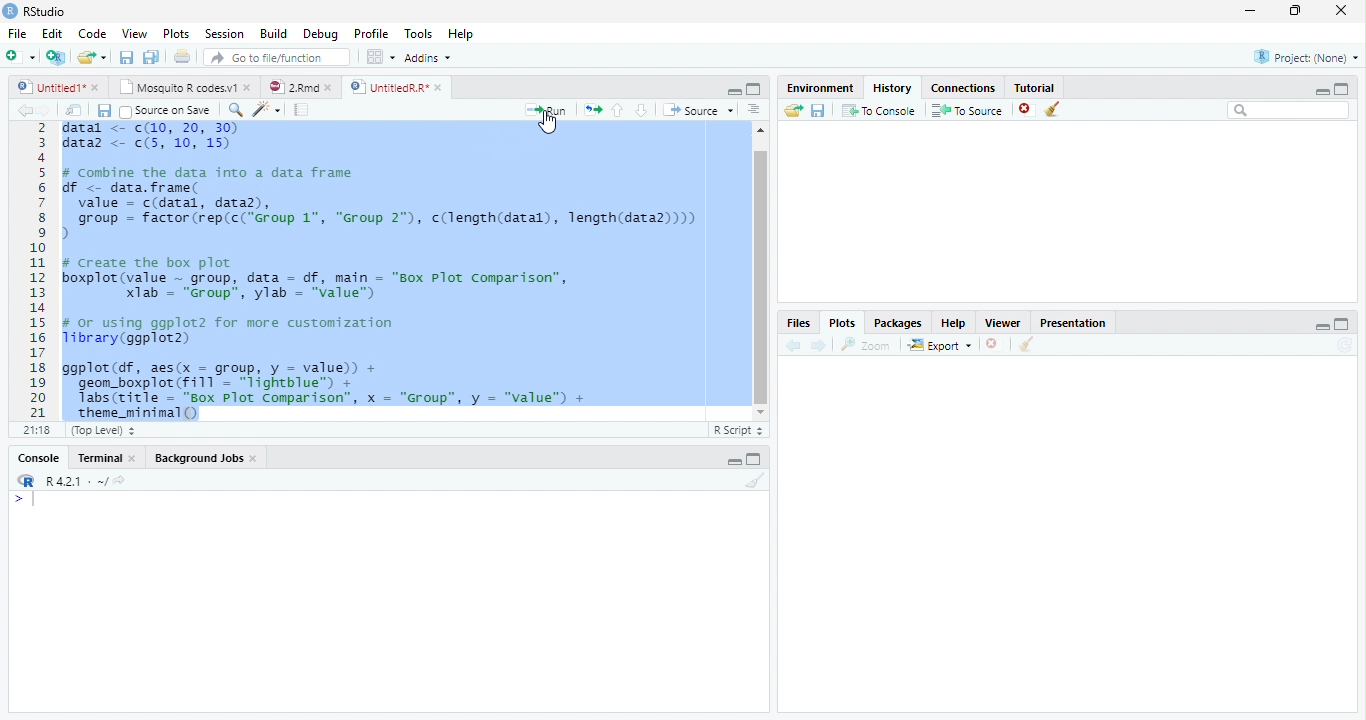 The width and height of the screenshot is (1366, 720). I want to click on New line, so click(24, 500).